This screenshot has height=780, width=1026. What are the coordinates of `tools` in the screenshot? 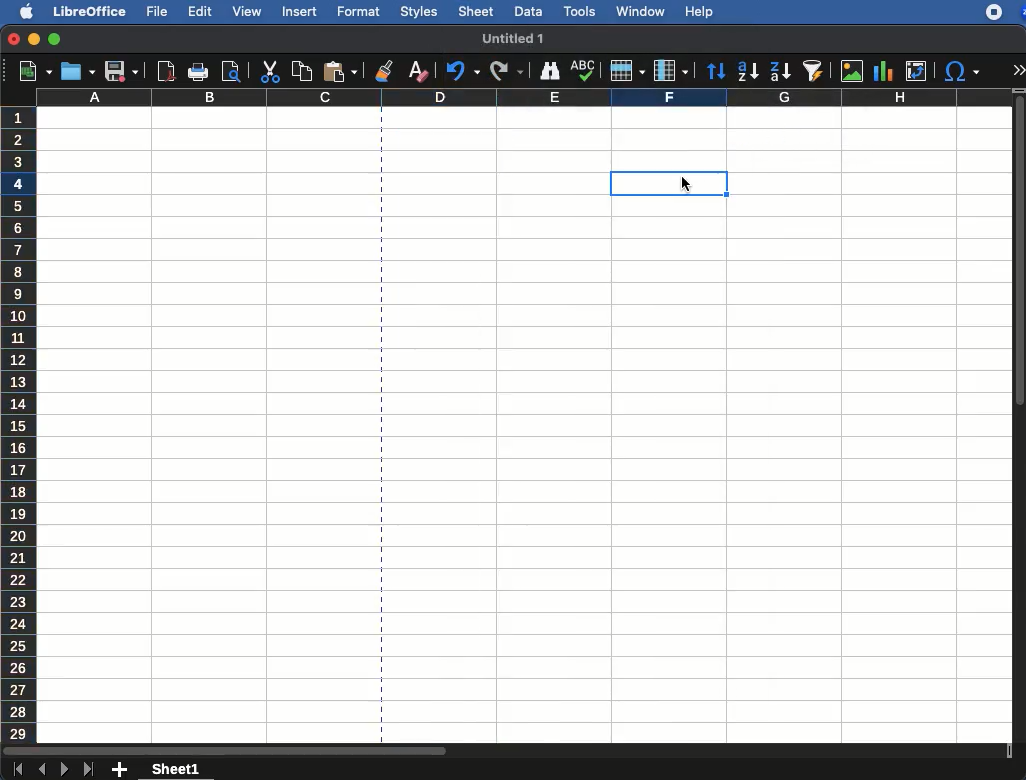 It's located at (578, 10).